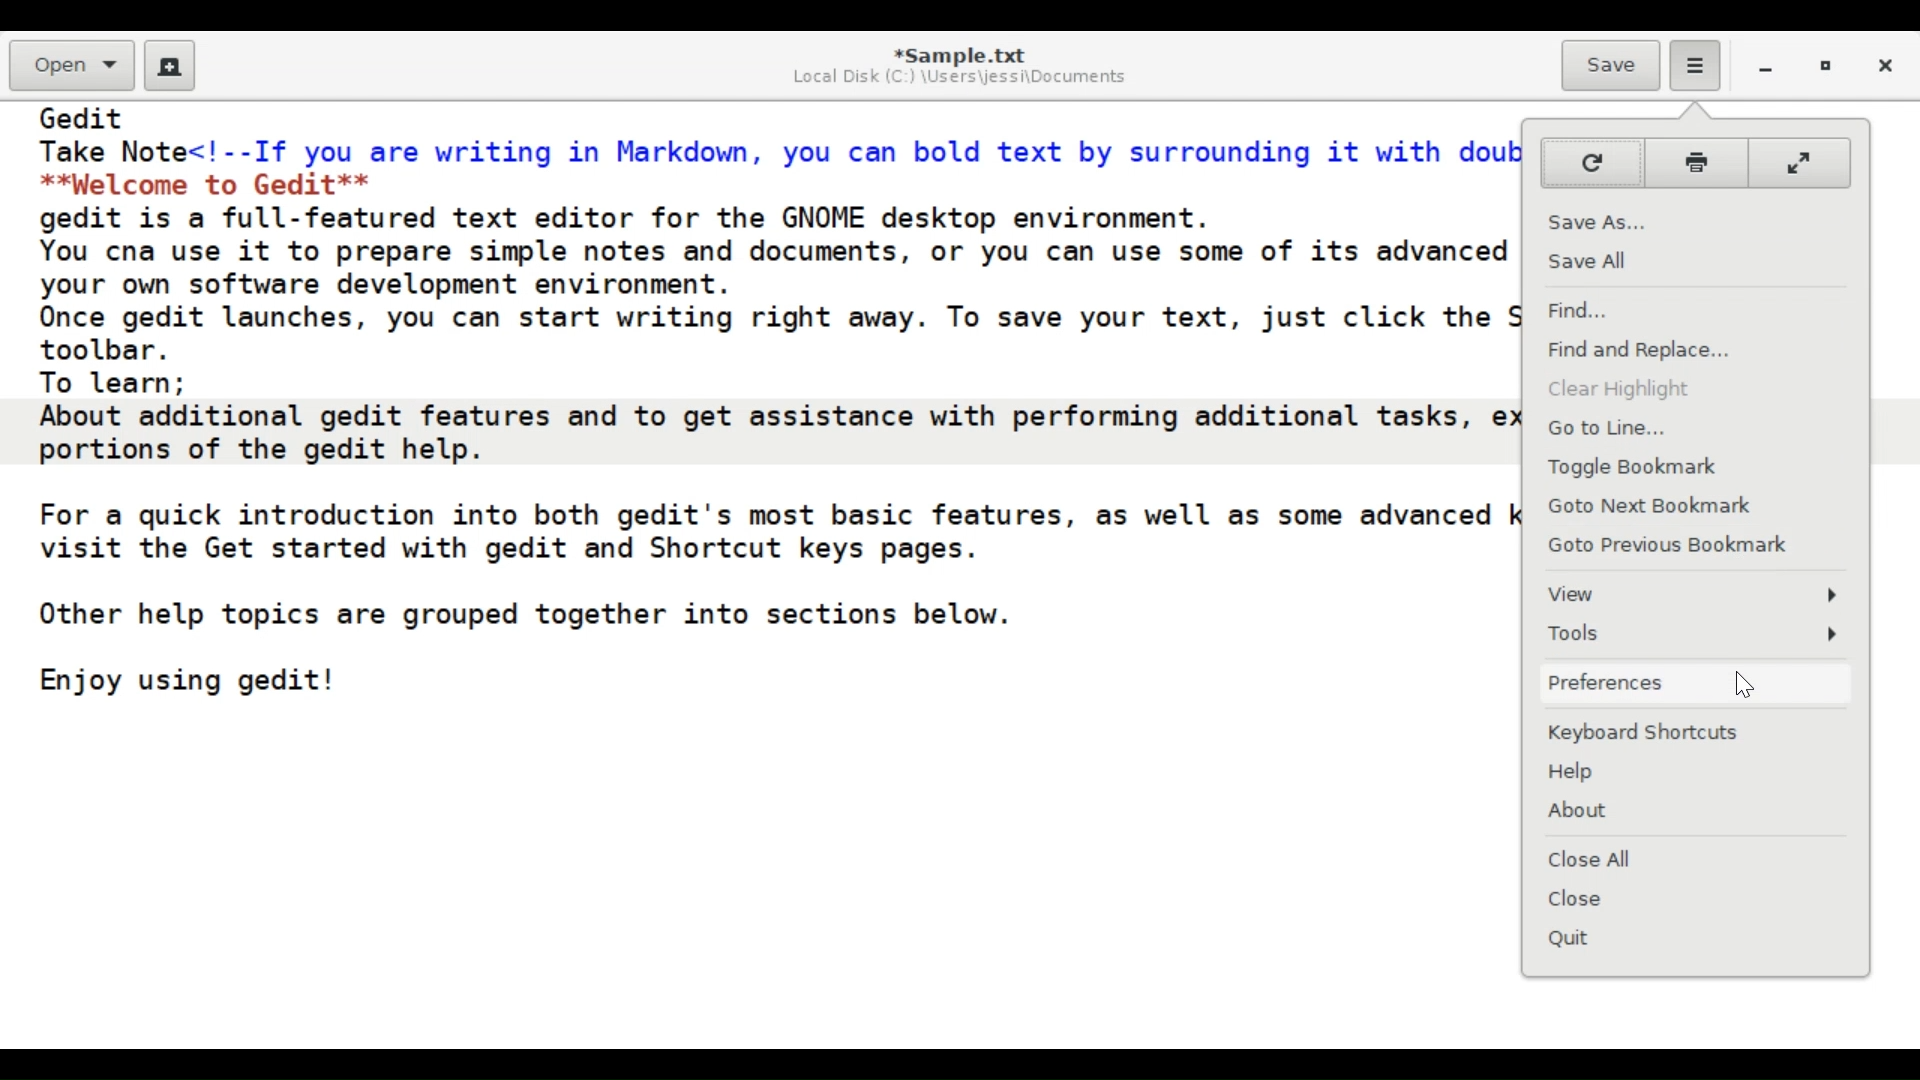 Image resolution: width=1920 pixels, height=1080 pixels. I want to click on Save All, so click(1695, 258).